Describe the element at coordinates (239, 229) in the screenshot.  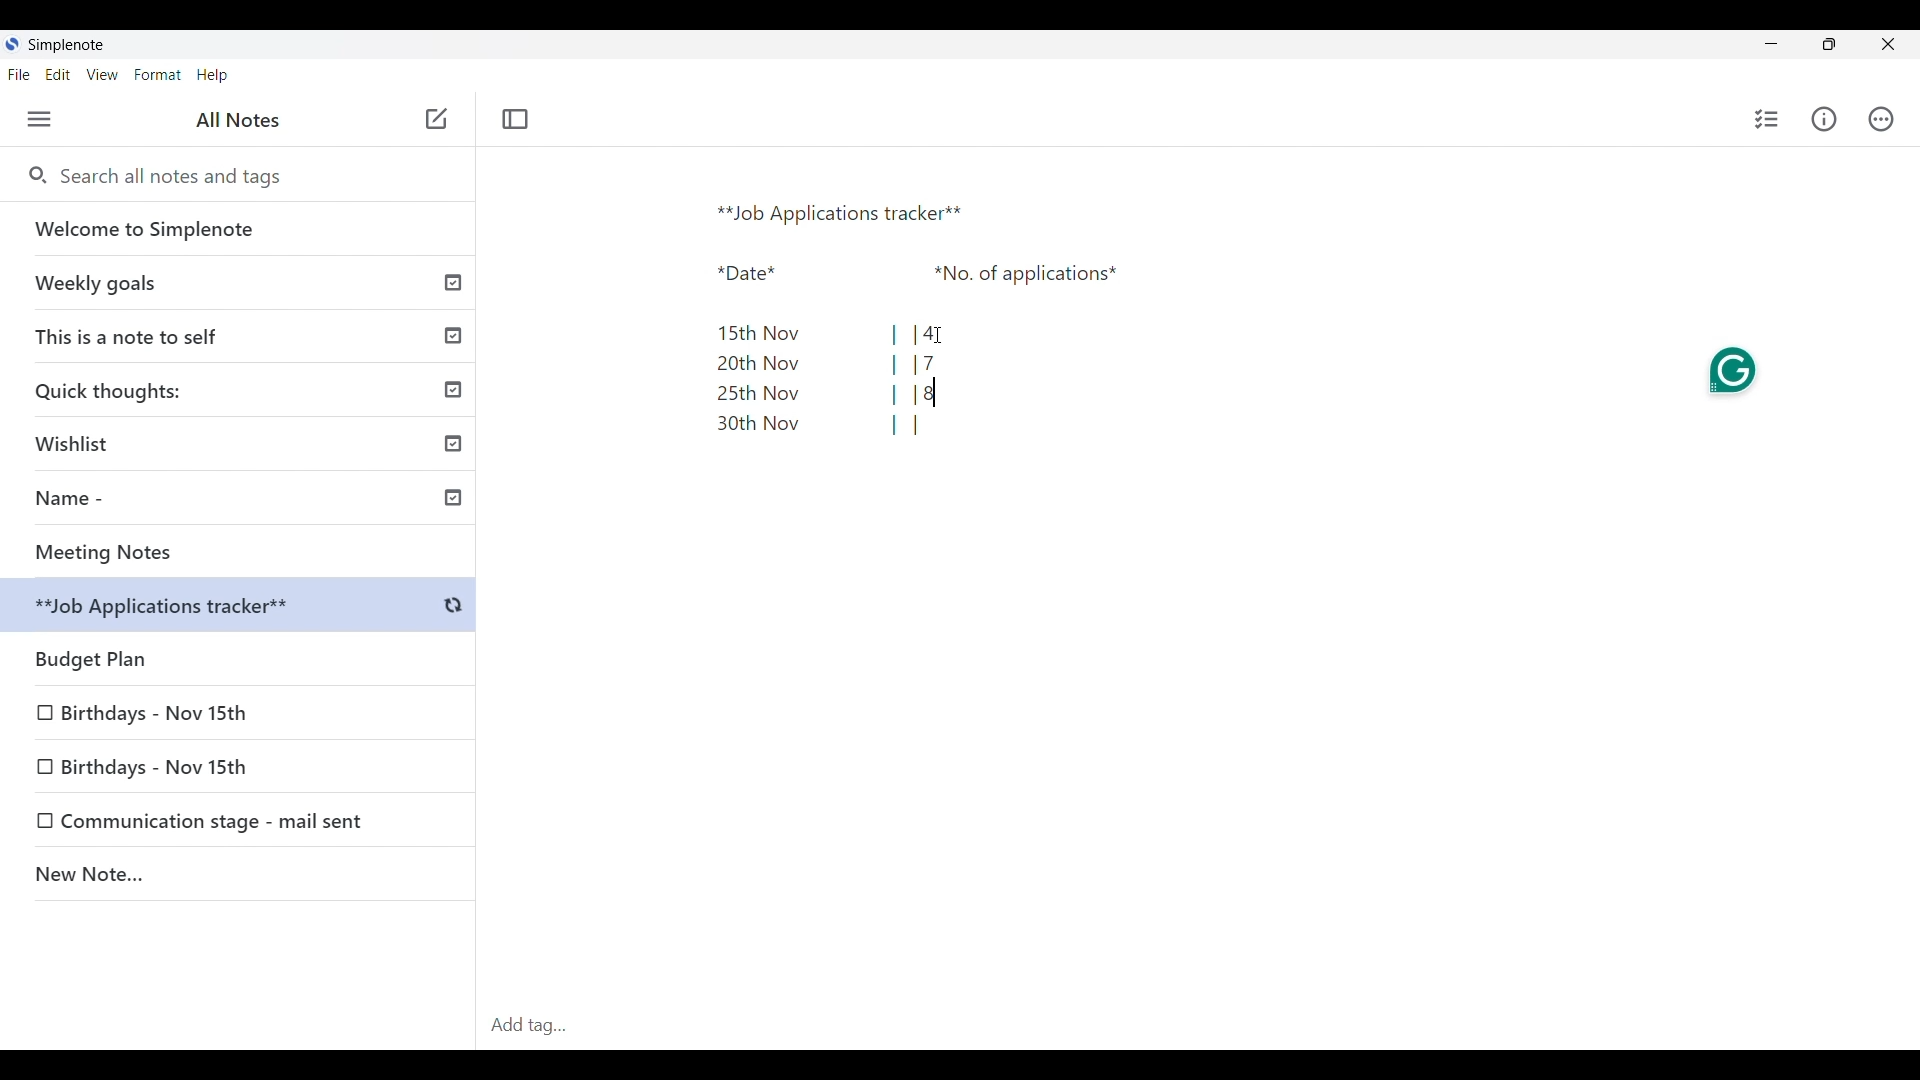
I see `Welcome to Simplenote` at that location.